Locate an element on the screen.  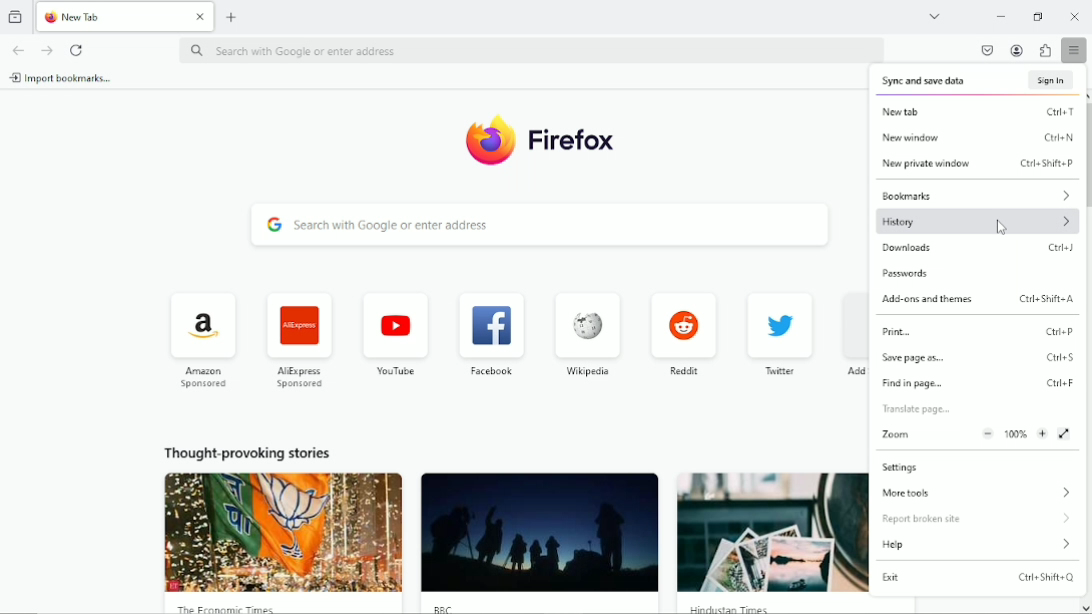
scroll down is located at coordinates (1085, 607).